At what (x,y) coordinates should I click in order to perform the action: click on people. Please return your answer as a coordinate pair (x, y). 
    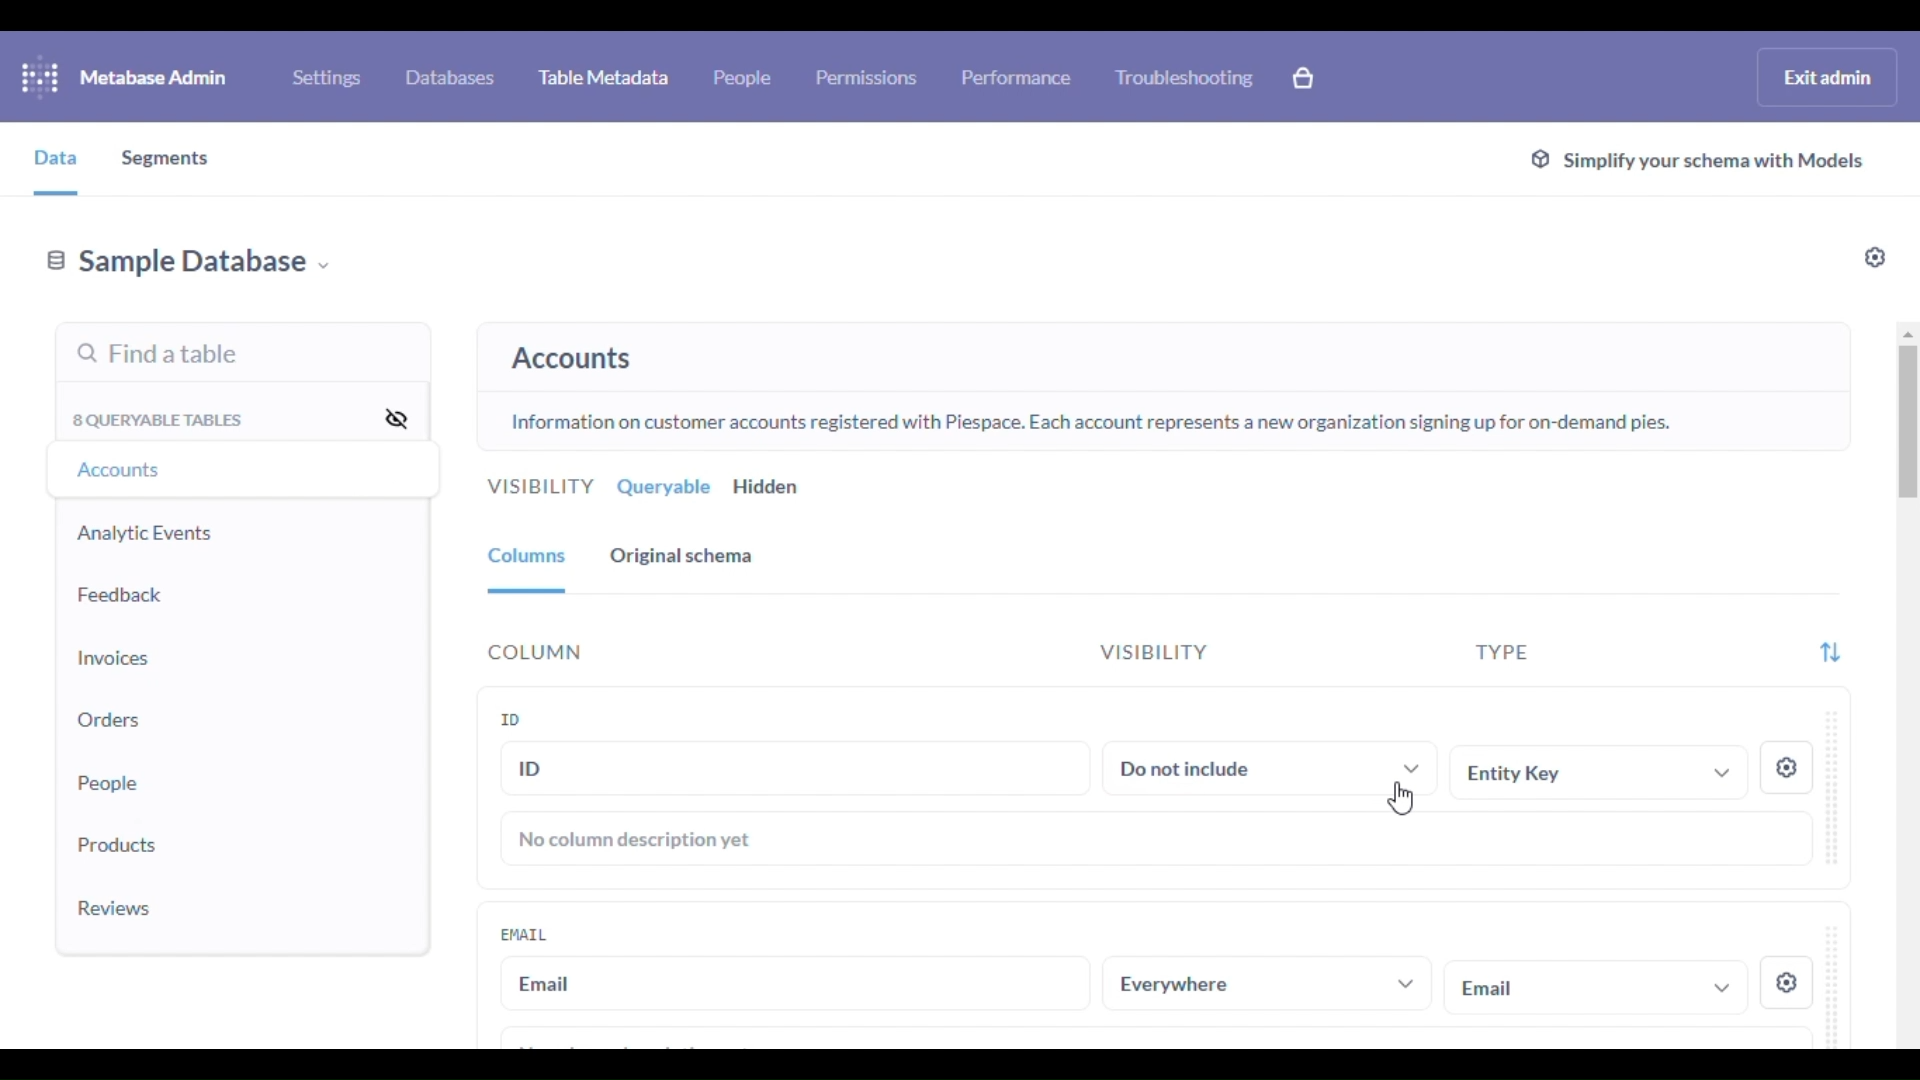
    Looking at the image, I should click on (110, 781).